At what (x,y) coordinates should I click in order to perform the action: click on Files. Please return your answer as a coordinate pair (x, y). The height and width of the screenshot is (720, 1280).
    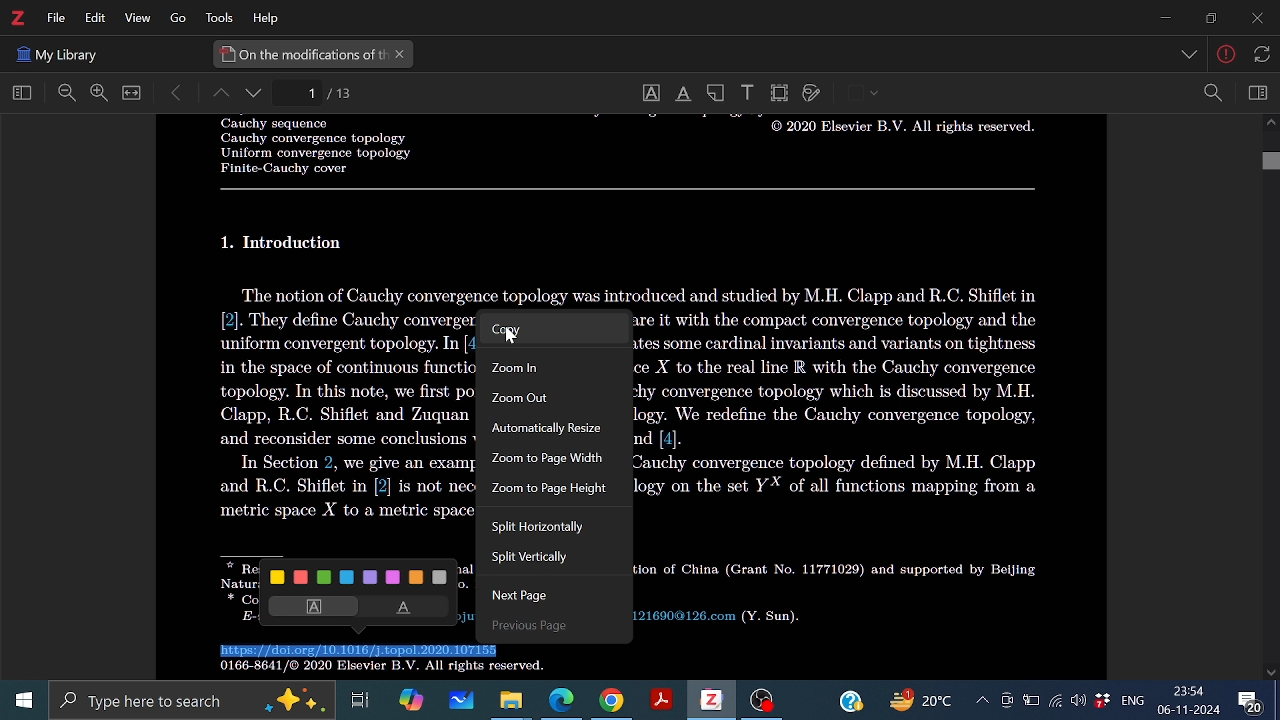
    Looking at the image, I should click on (512, 700).